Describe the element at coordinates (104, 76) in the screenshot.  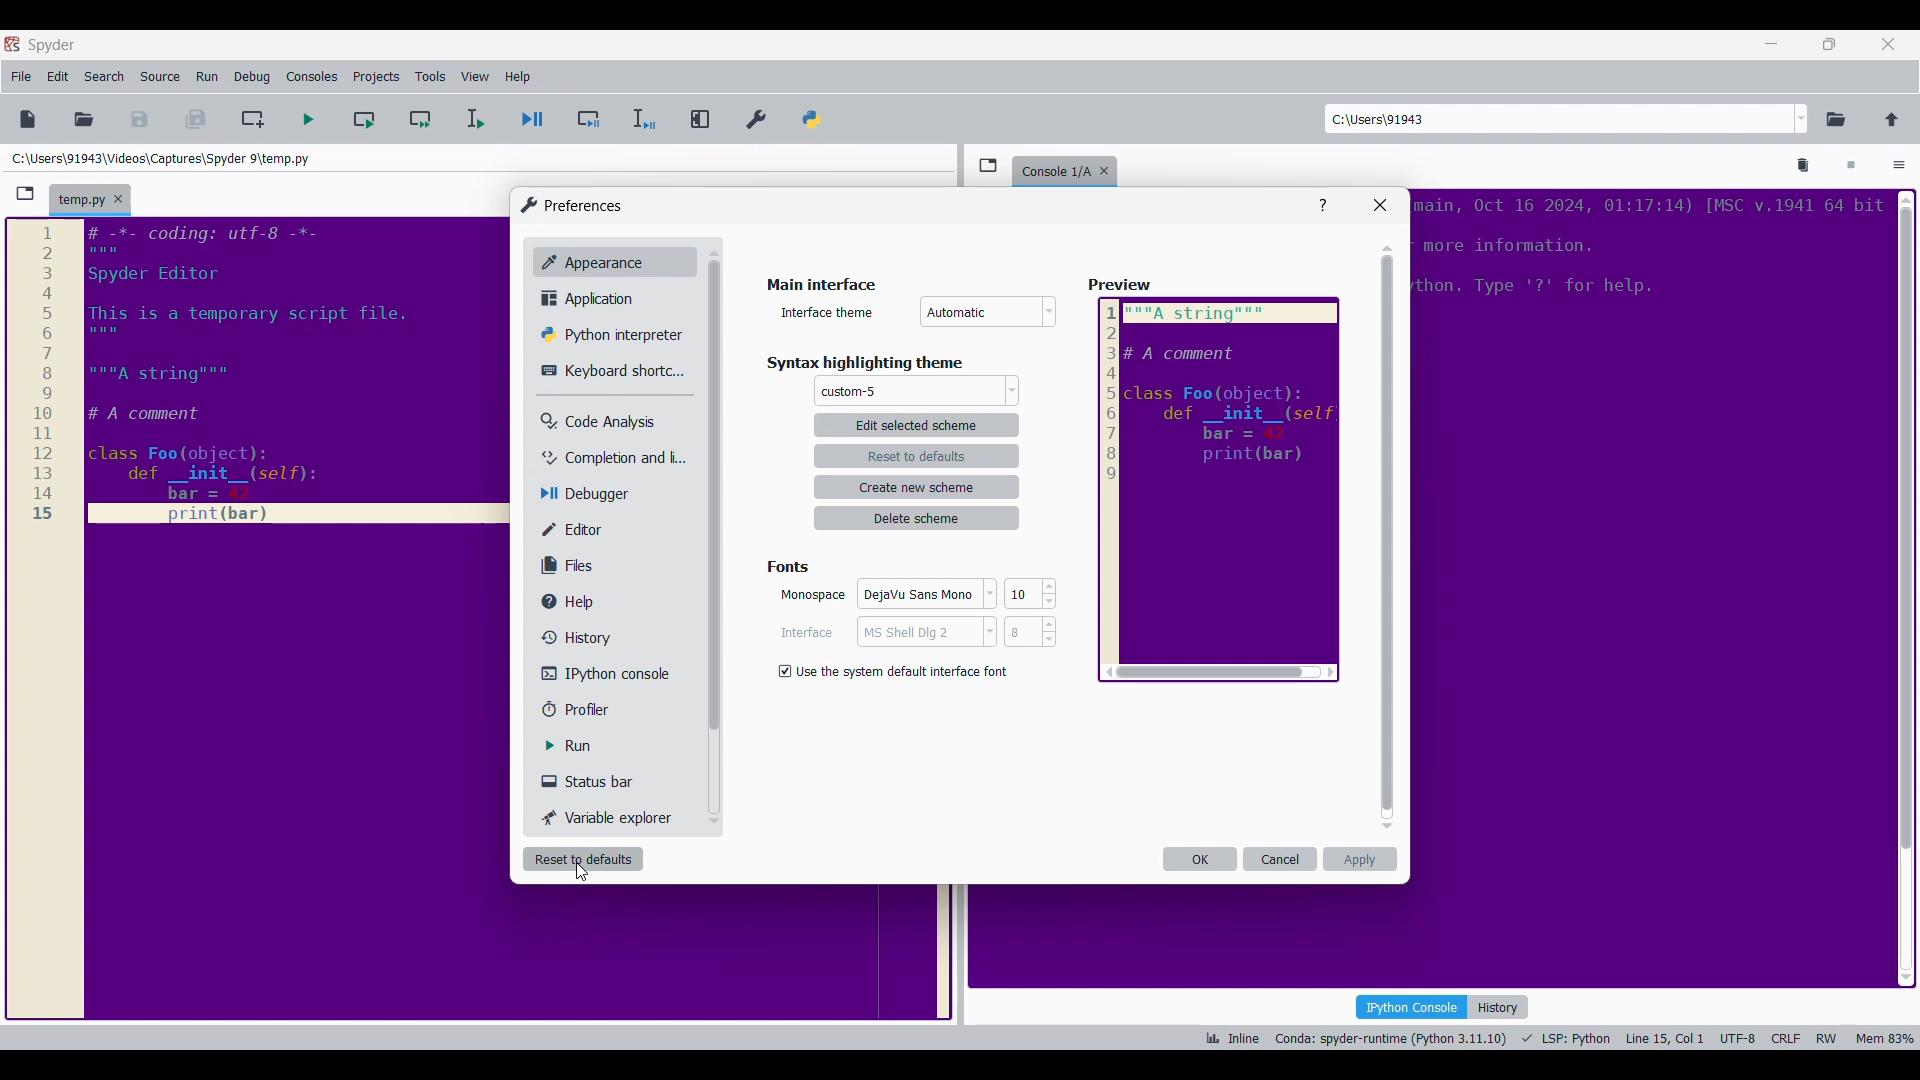
I see `Search menu` at that location.